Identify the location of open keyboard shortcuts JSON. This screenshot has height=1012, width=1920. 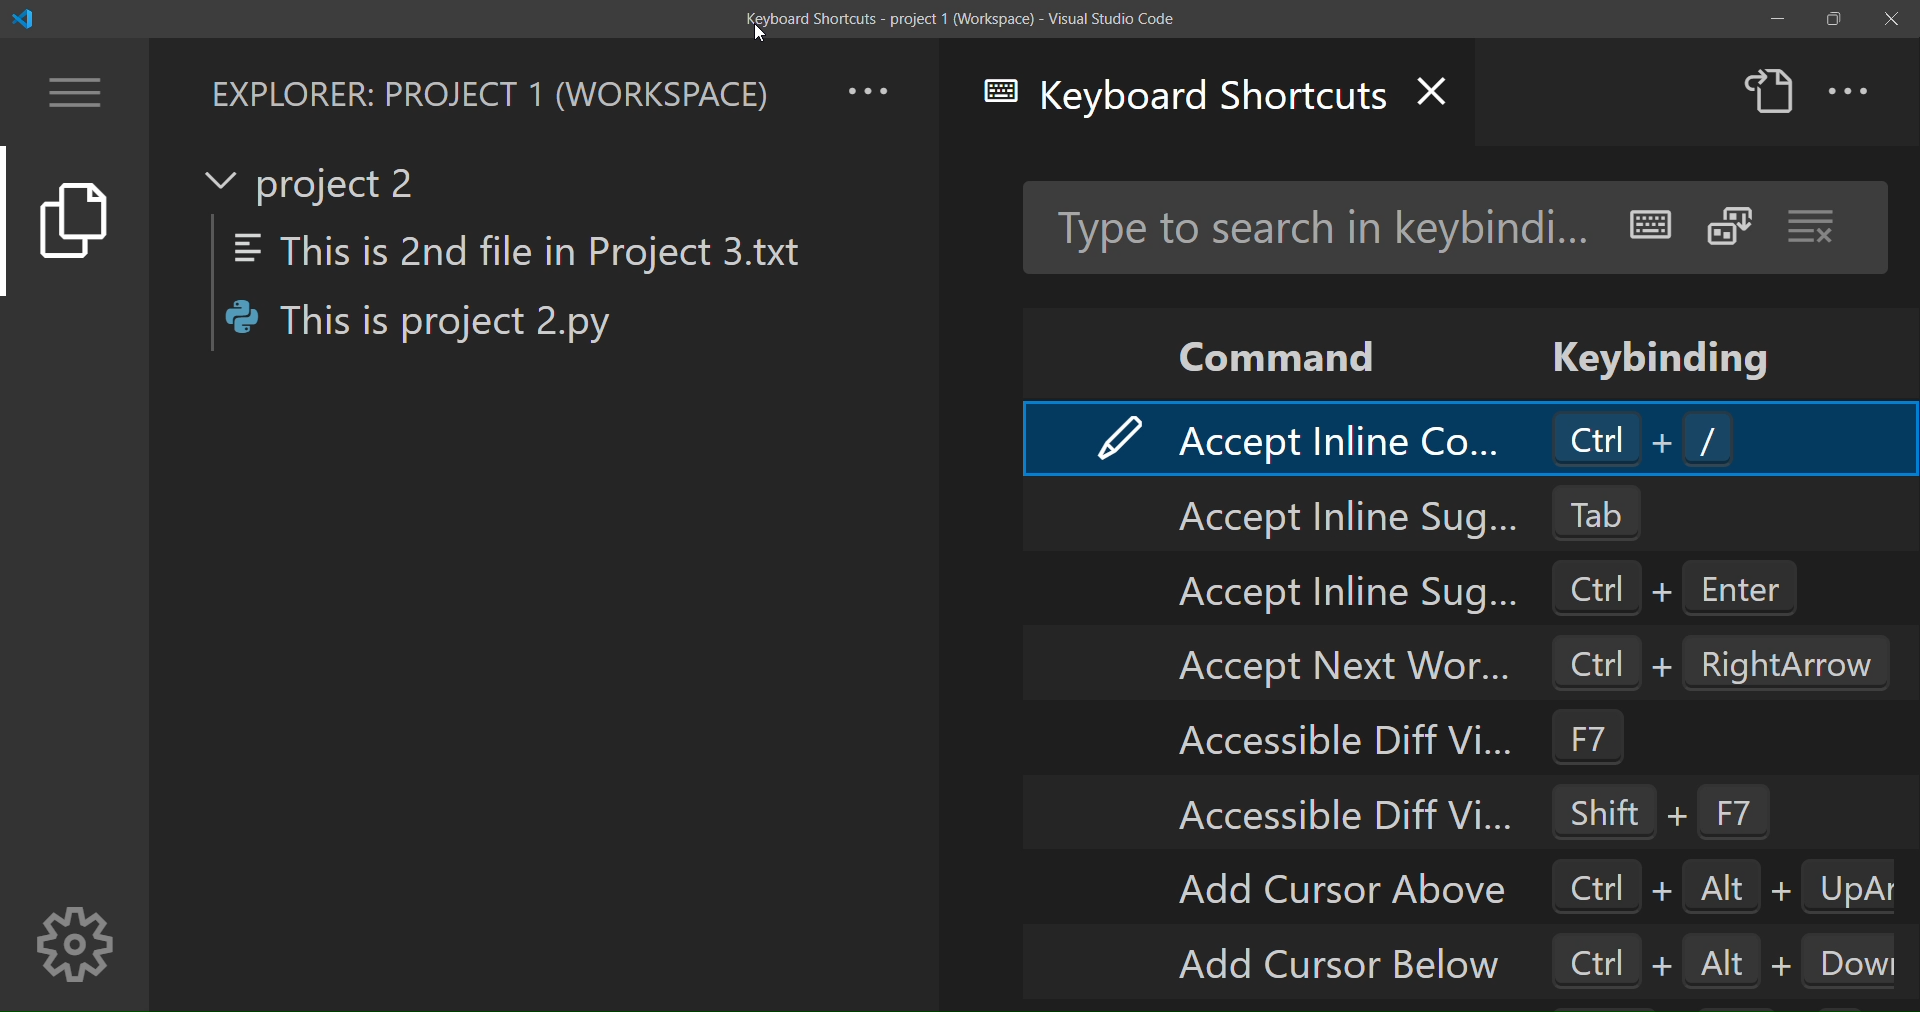
(1769, 92).